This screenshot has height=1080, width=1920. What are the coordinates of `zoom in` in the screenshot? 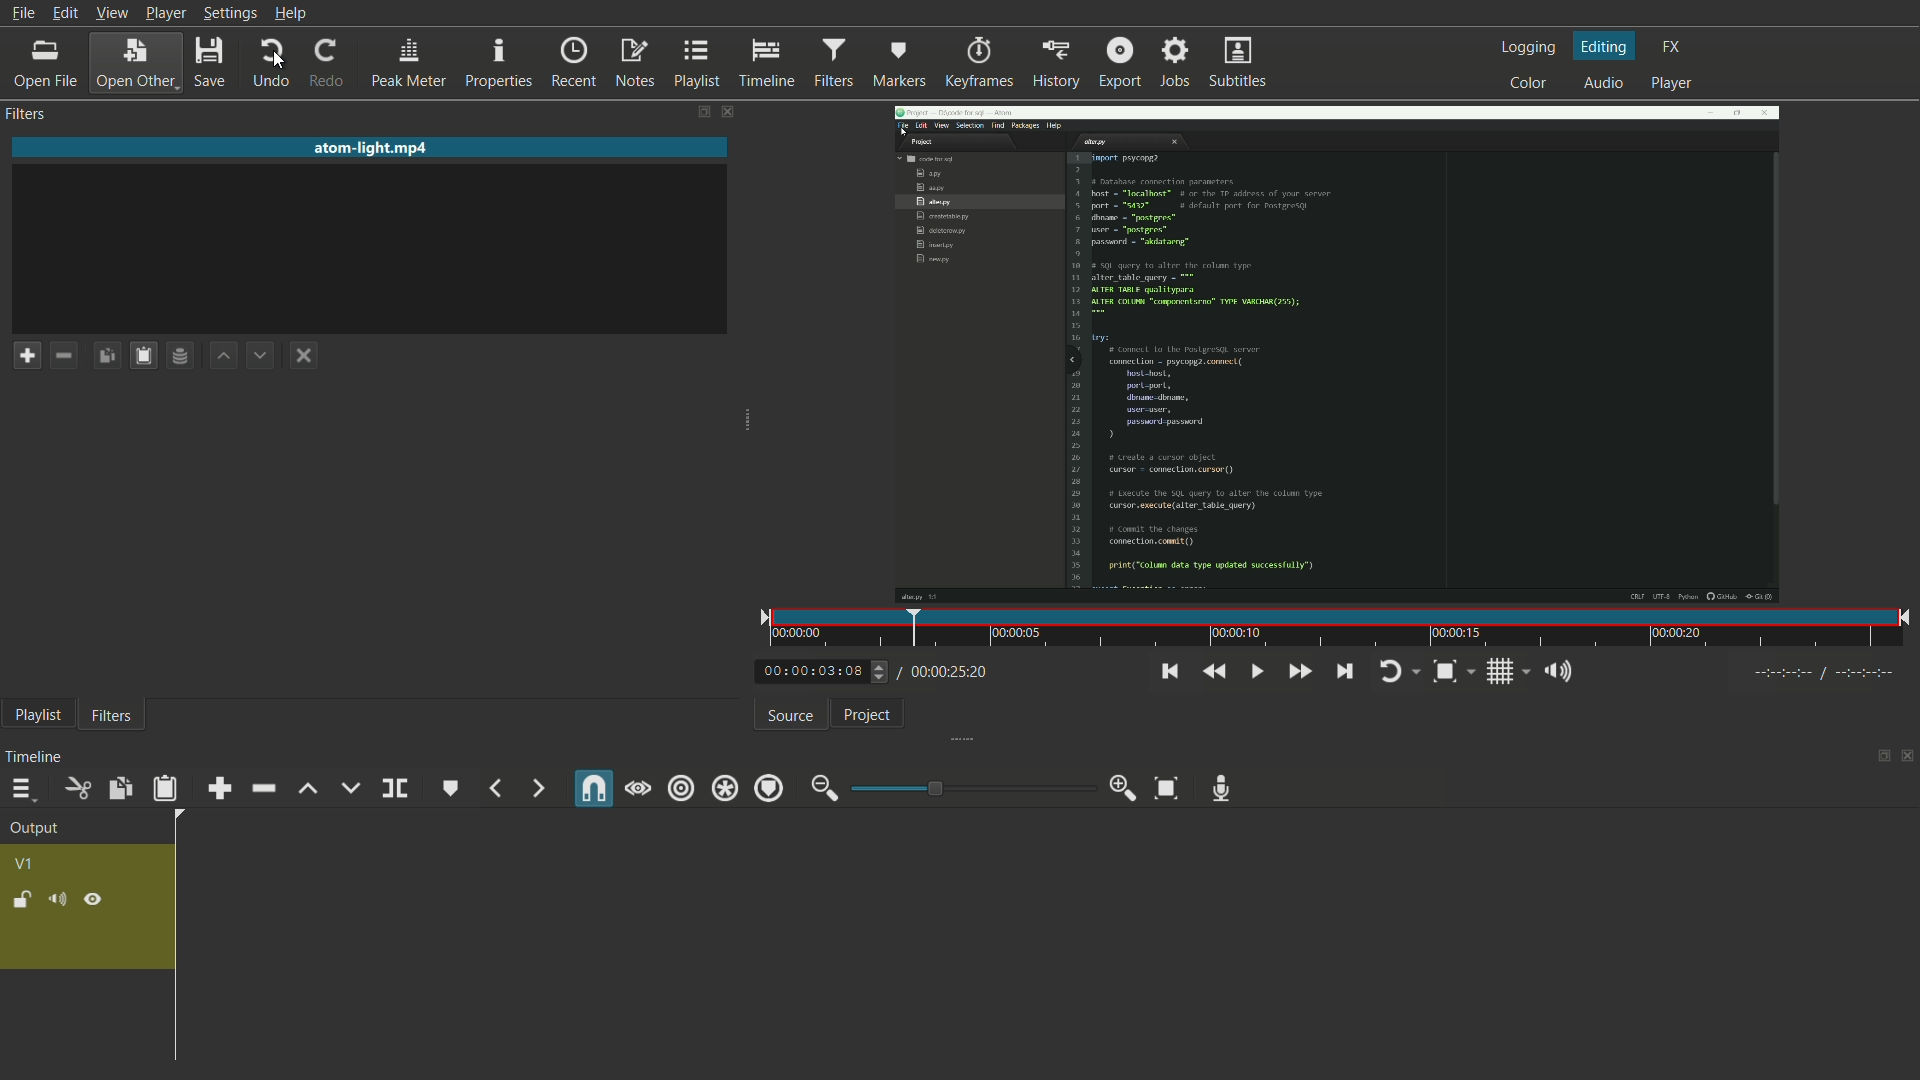 It's located at (1119, 788).